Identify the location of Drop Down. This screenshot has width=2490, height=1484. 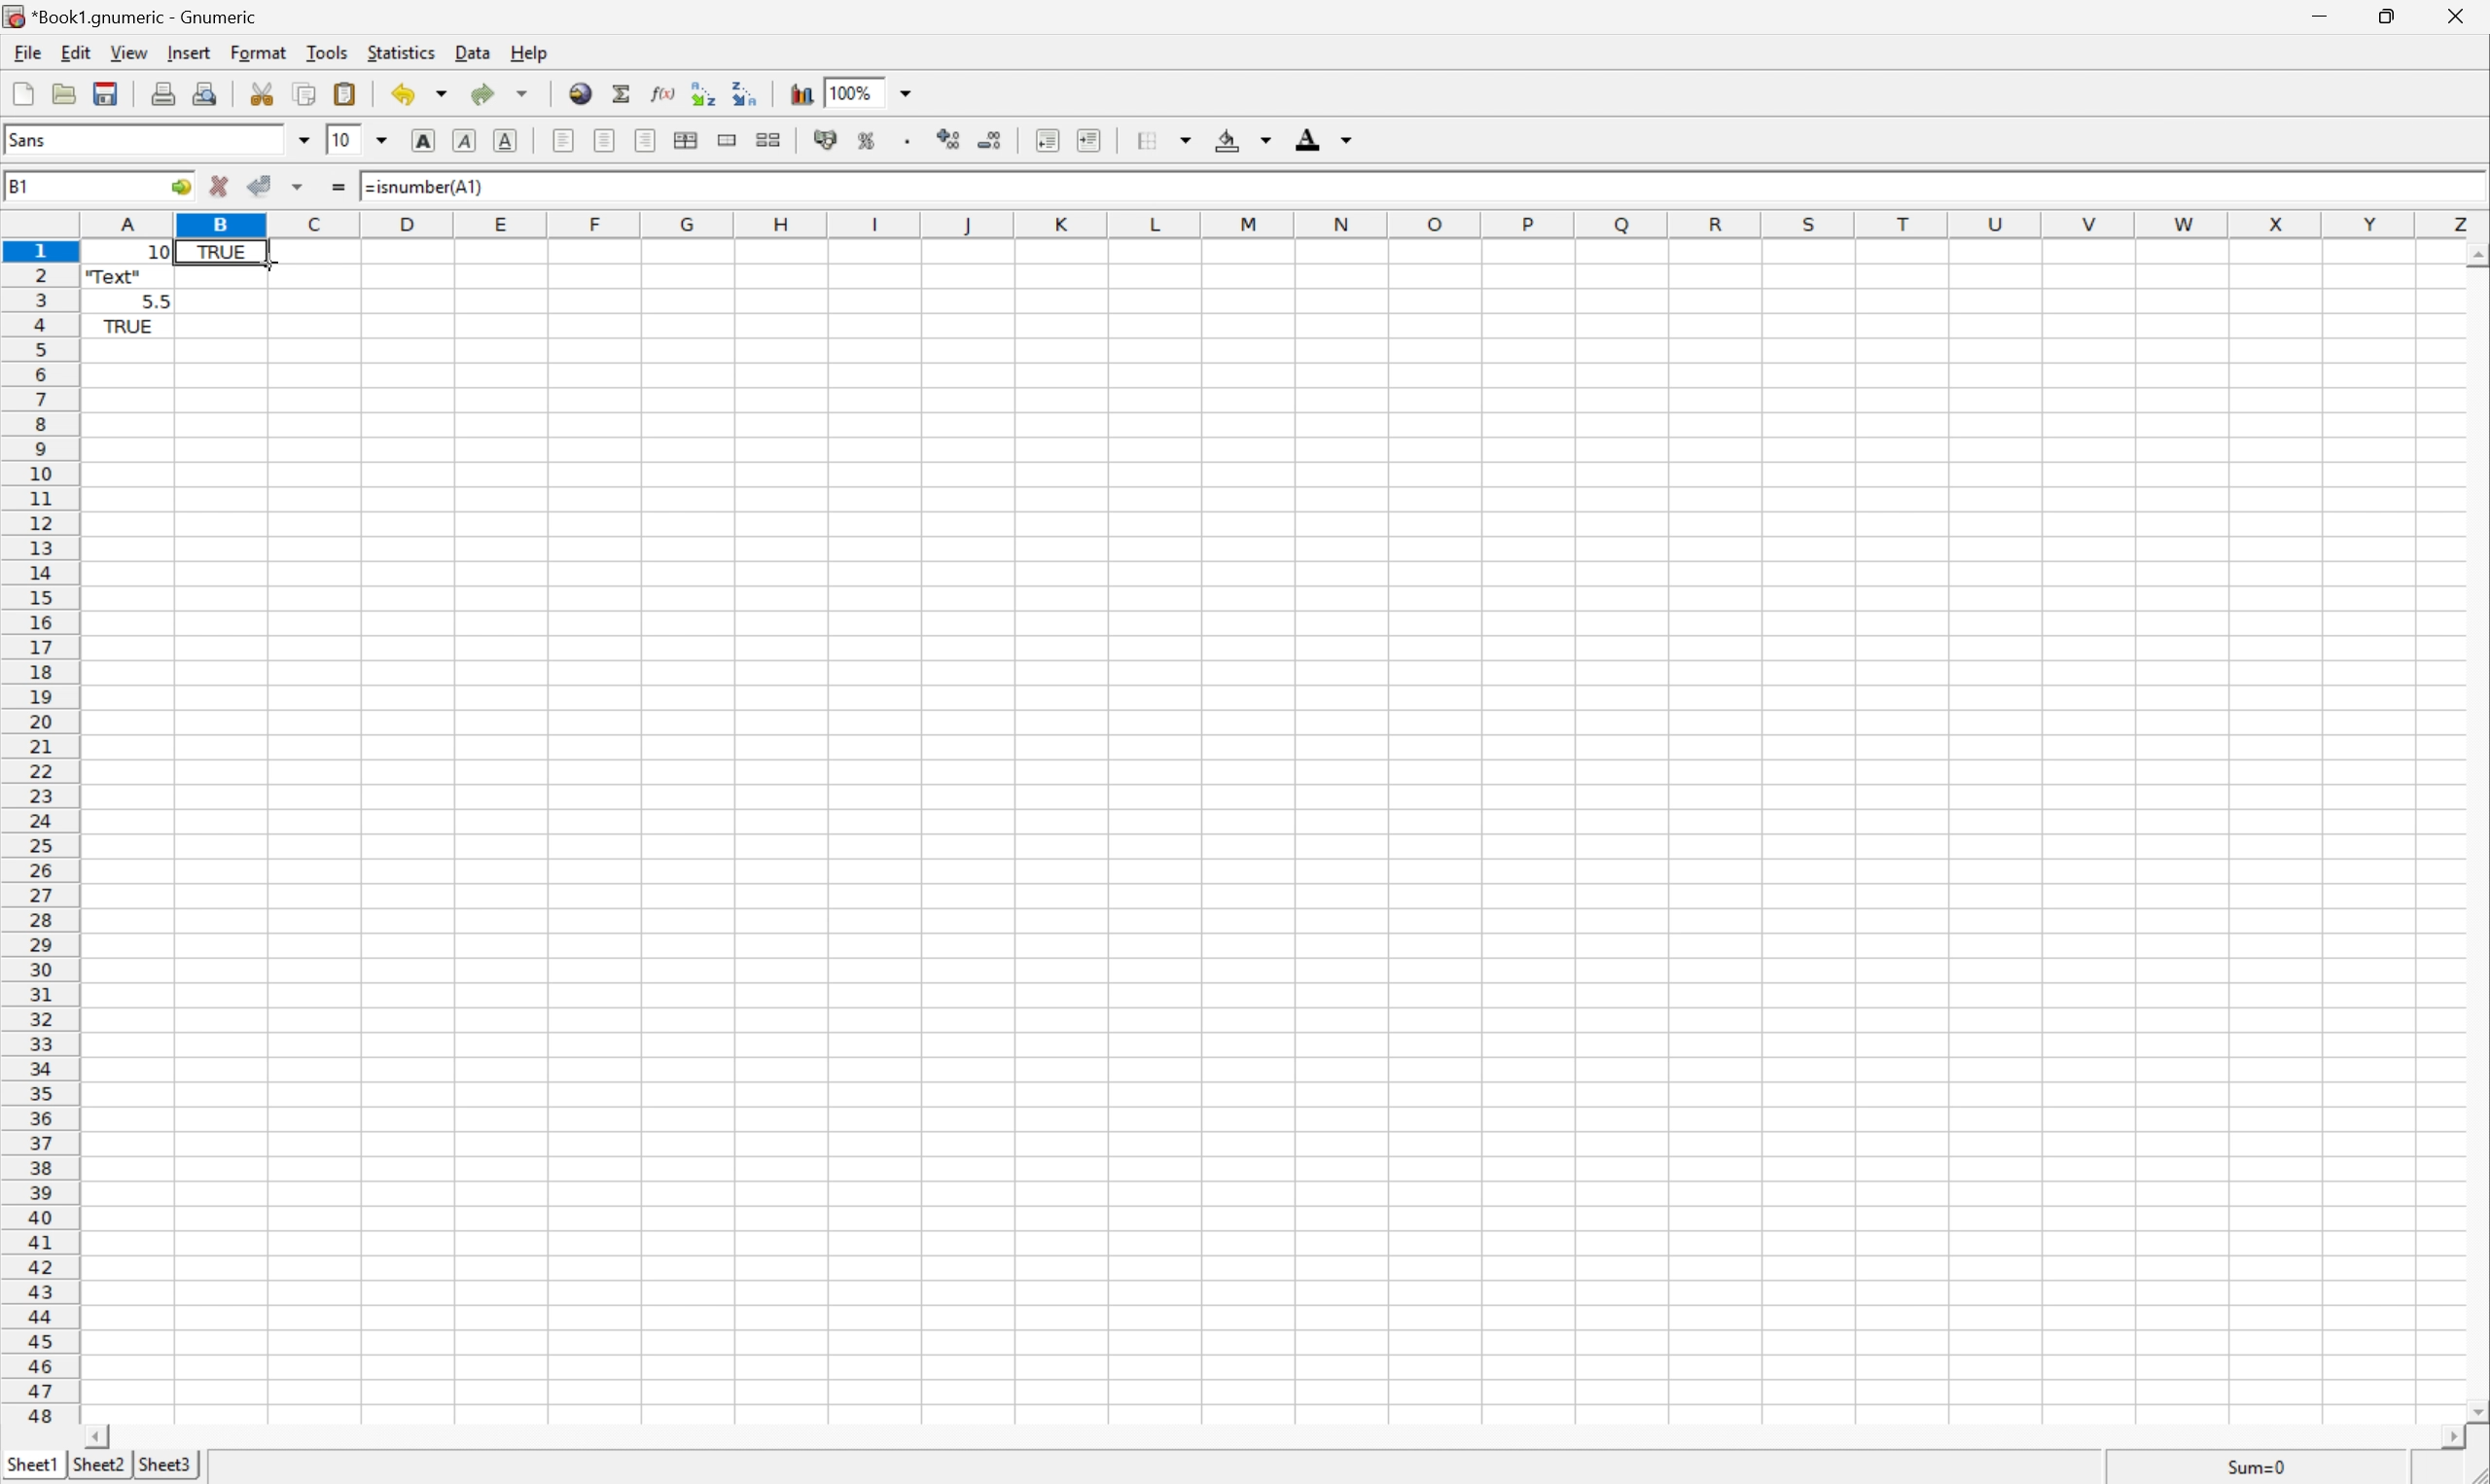
(904, 91).